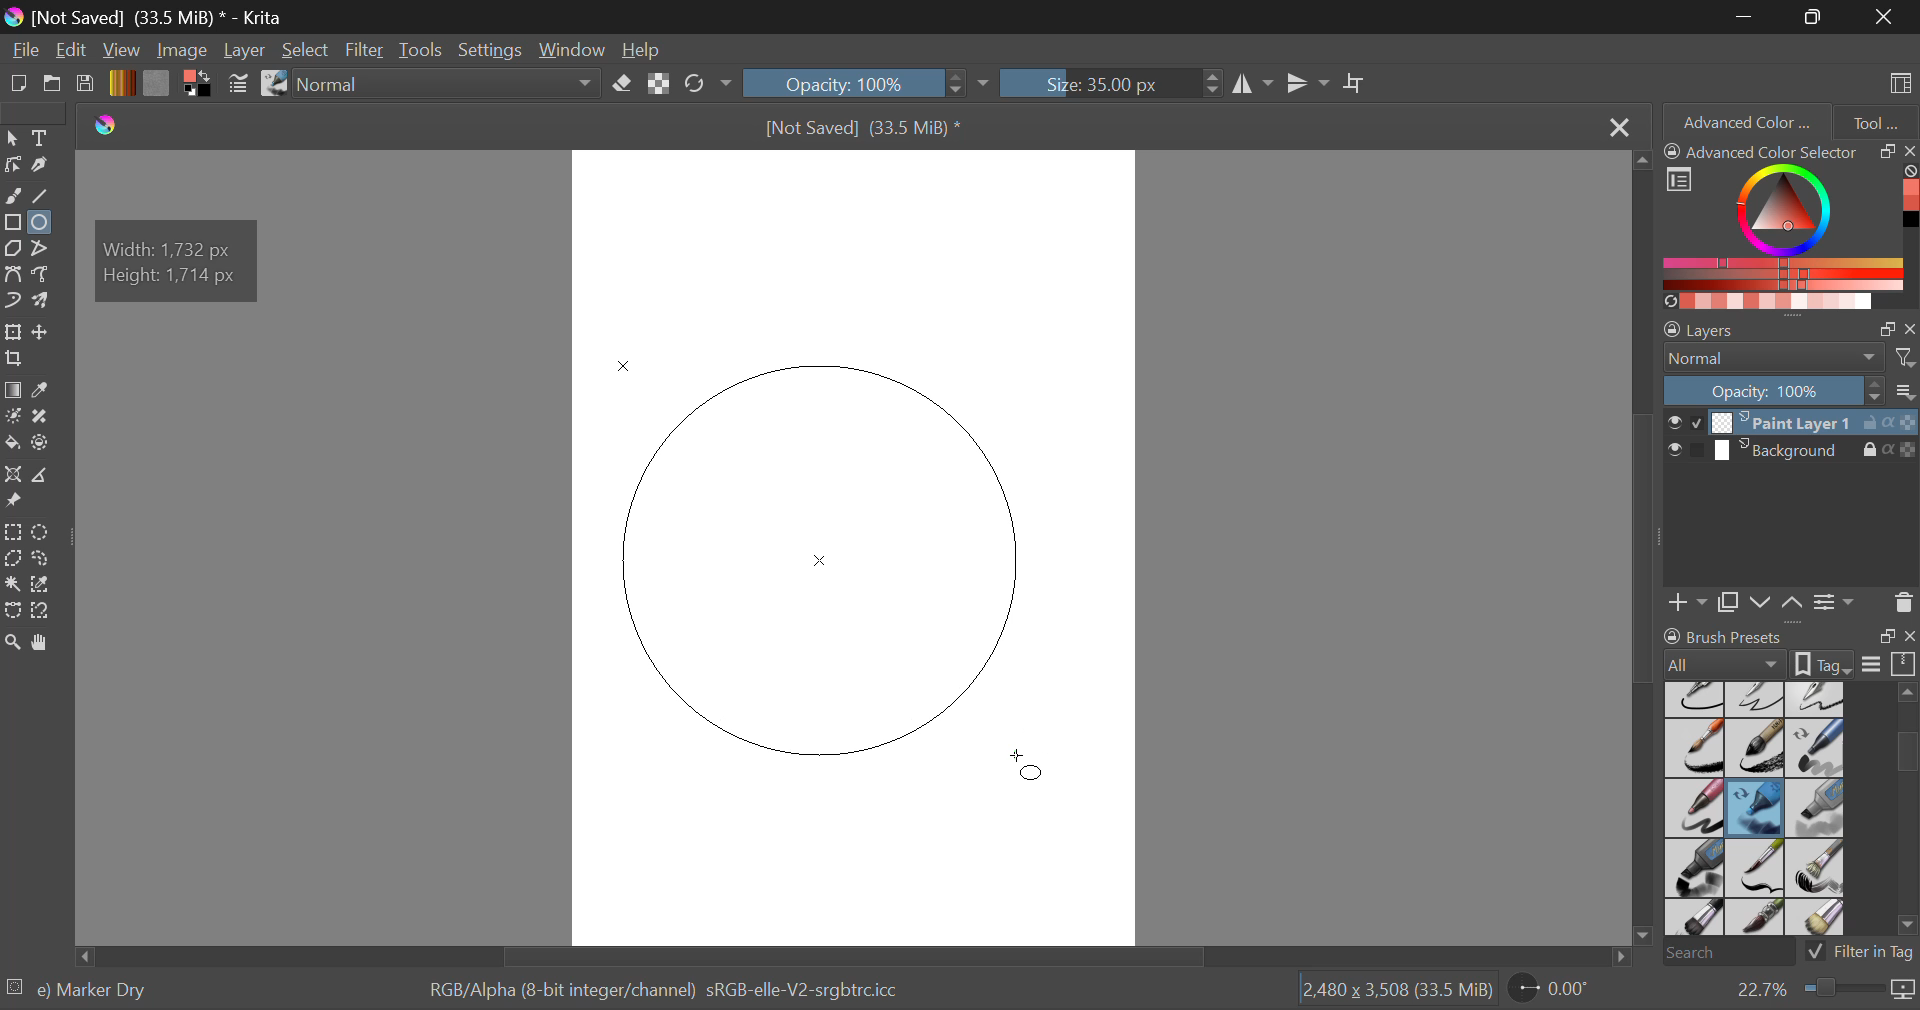 The height and width of the screenshot is (1010, 1920). Describe the element at coordinates (273, 85) in the screenshot. I see `Stroke Type` at that location.